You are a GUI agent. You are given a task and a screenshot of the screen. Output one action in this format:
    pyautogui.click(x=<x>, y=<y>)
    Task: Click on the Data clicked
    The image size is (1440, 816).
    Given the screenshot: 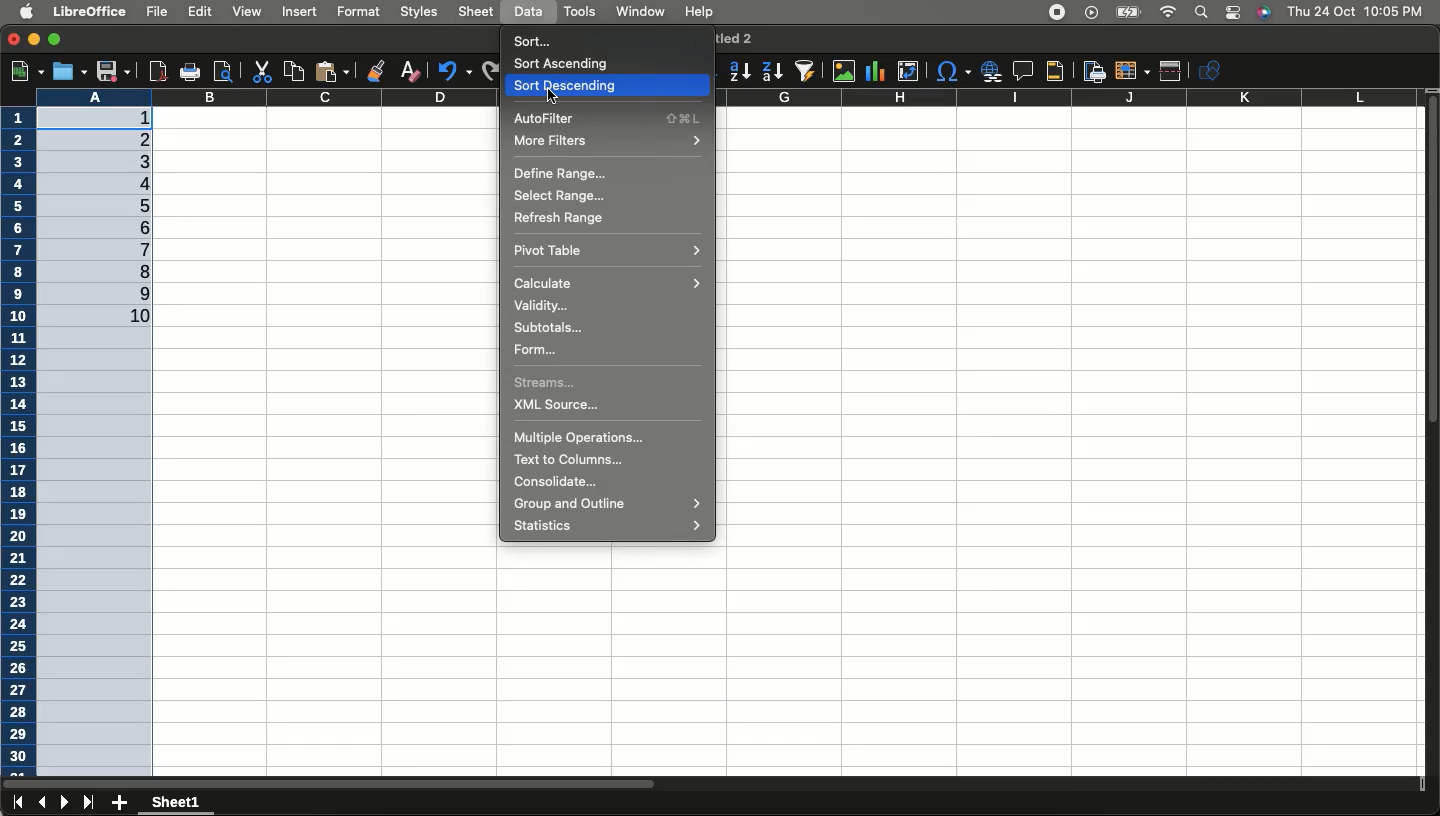 What is the action you would take?
    pyautogui.click(x=529, y=12)
    